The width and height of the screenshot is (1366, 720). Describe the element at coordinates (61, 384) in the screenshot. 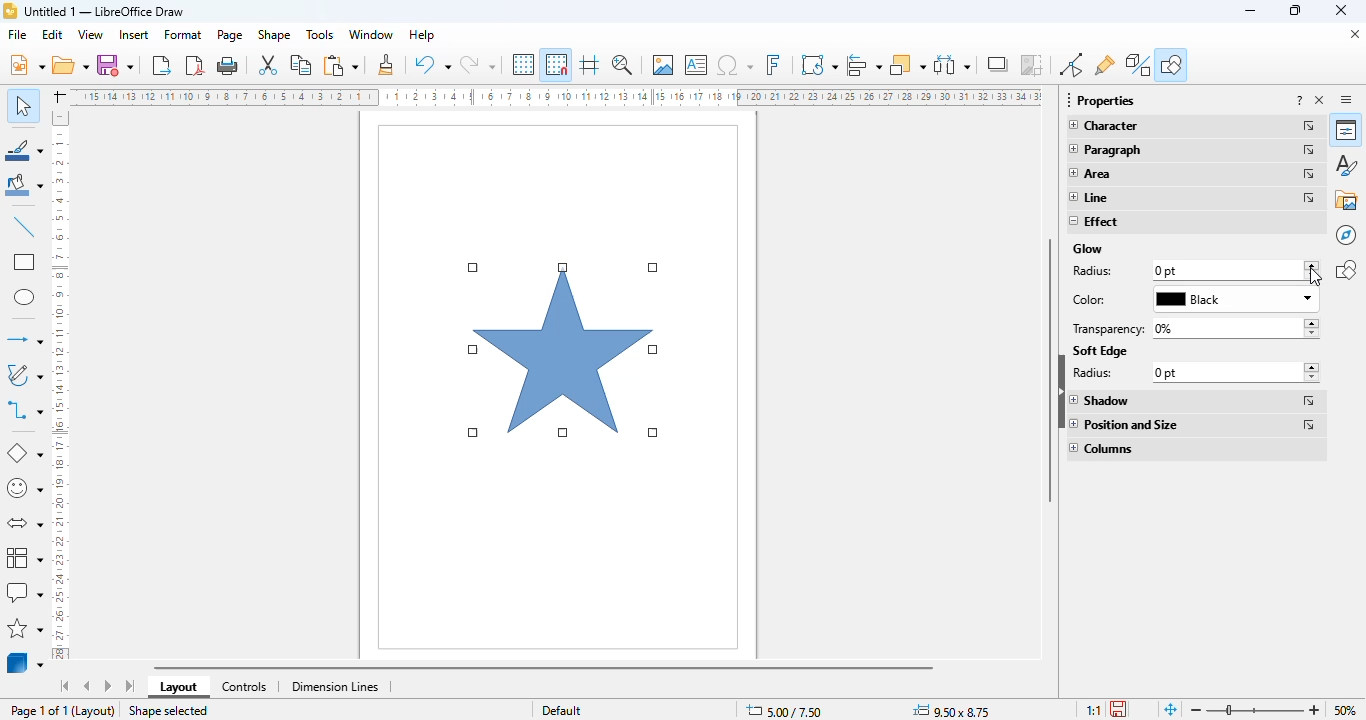

I see `ruler` at that location.